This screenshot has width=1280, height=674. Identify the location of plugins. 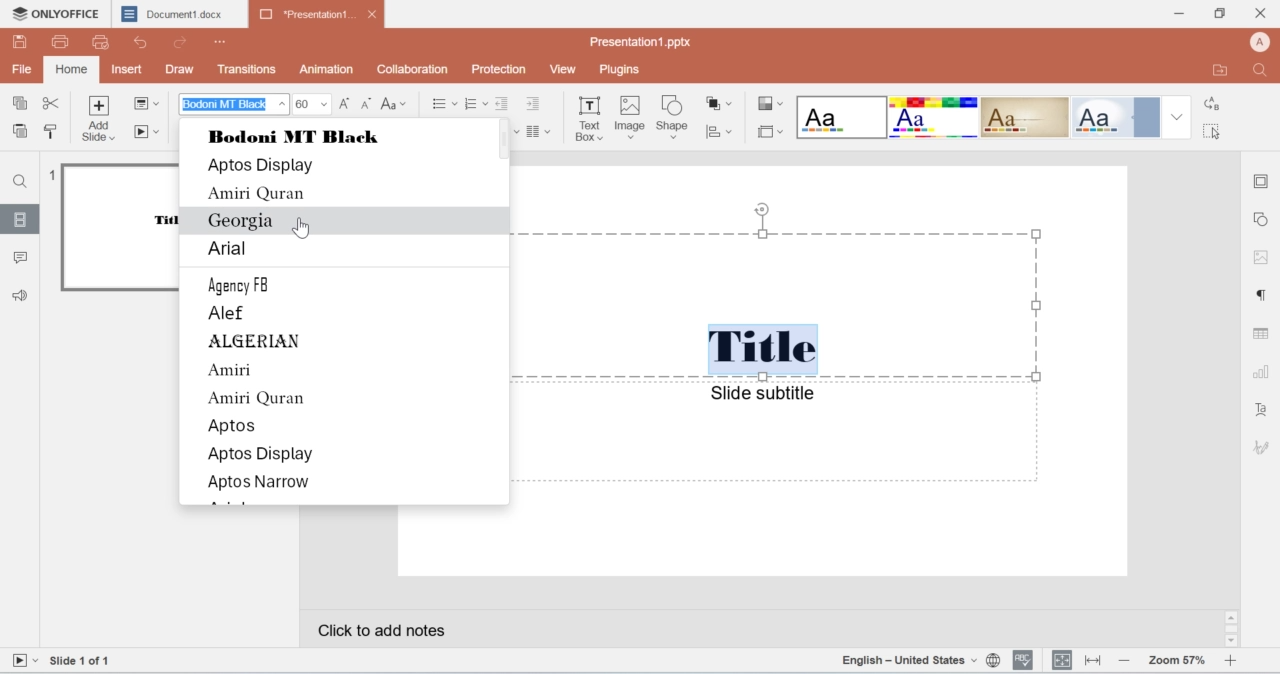
(619, 70).